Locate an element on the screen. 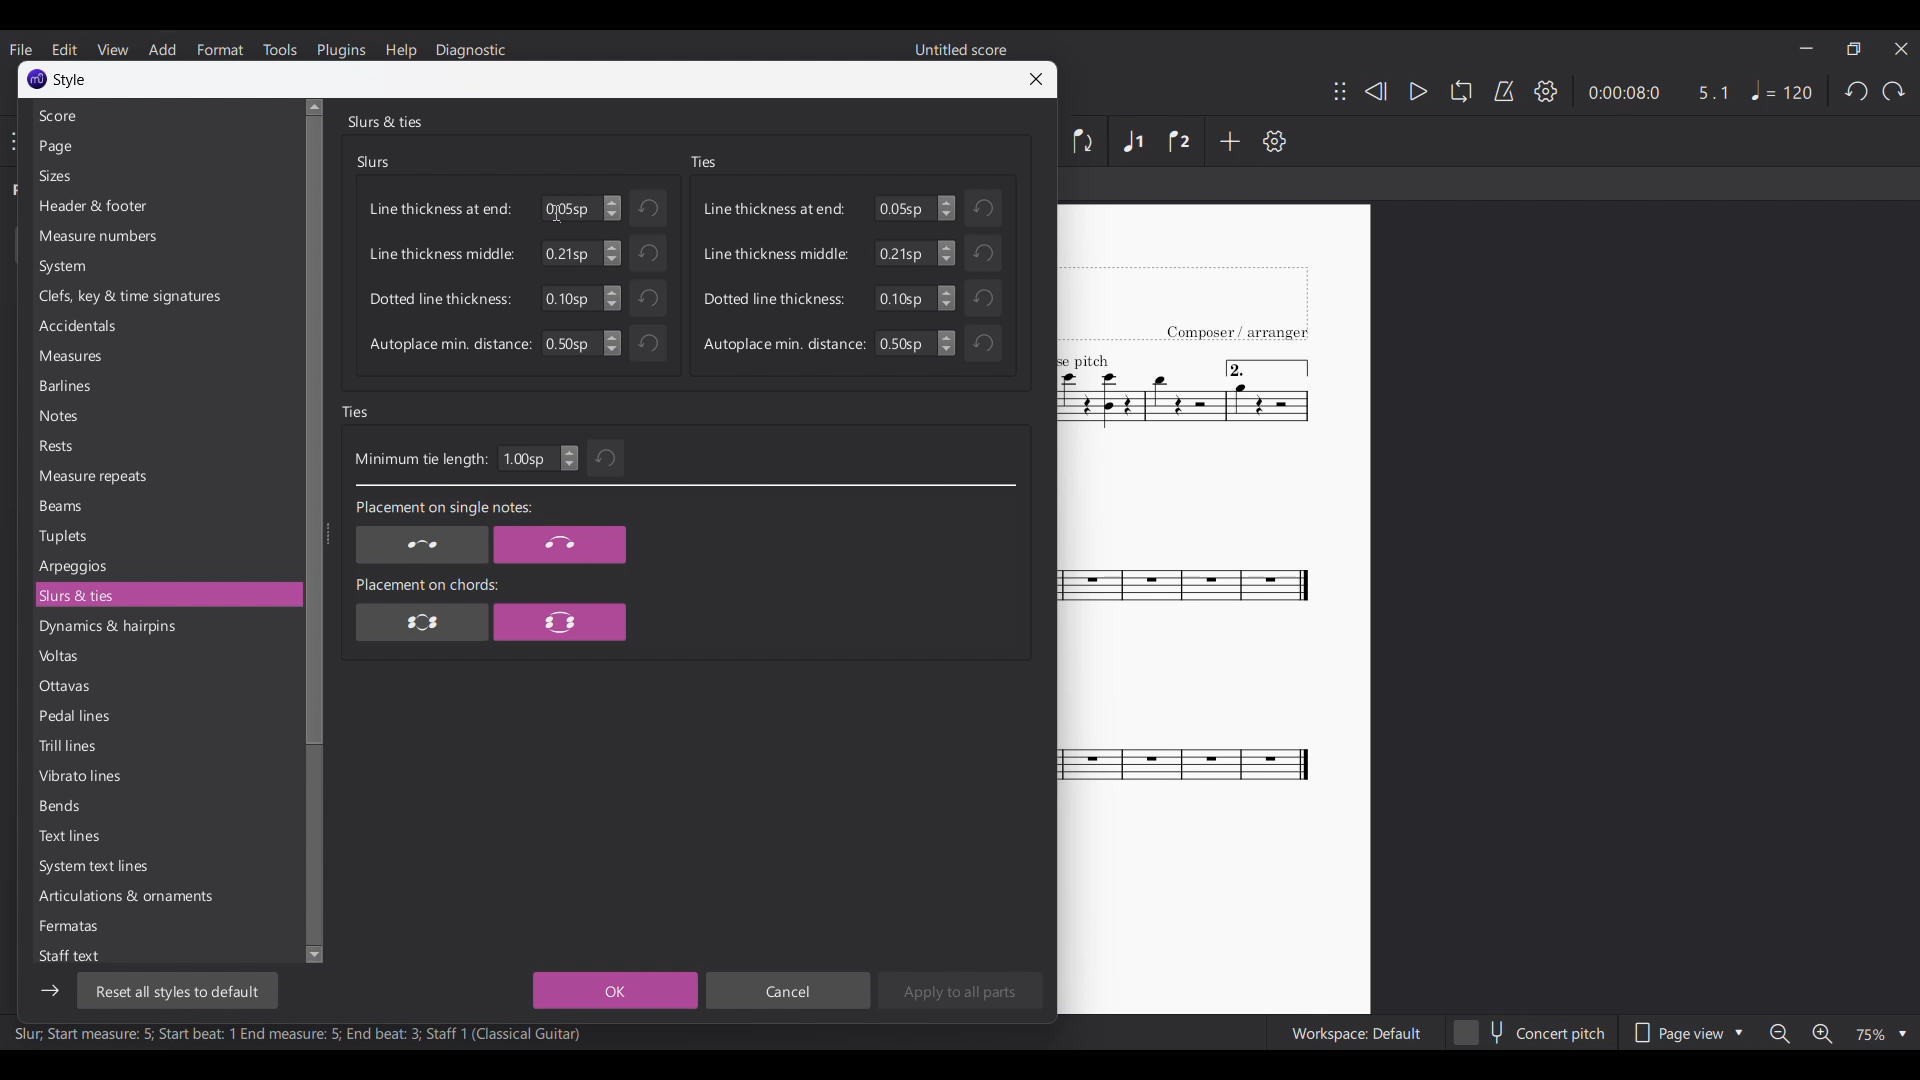 The width and height of the screenshot is (1920, 1080). Voice 2 is located at coordinates (1179, 141).